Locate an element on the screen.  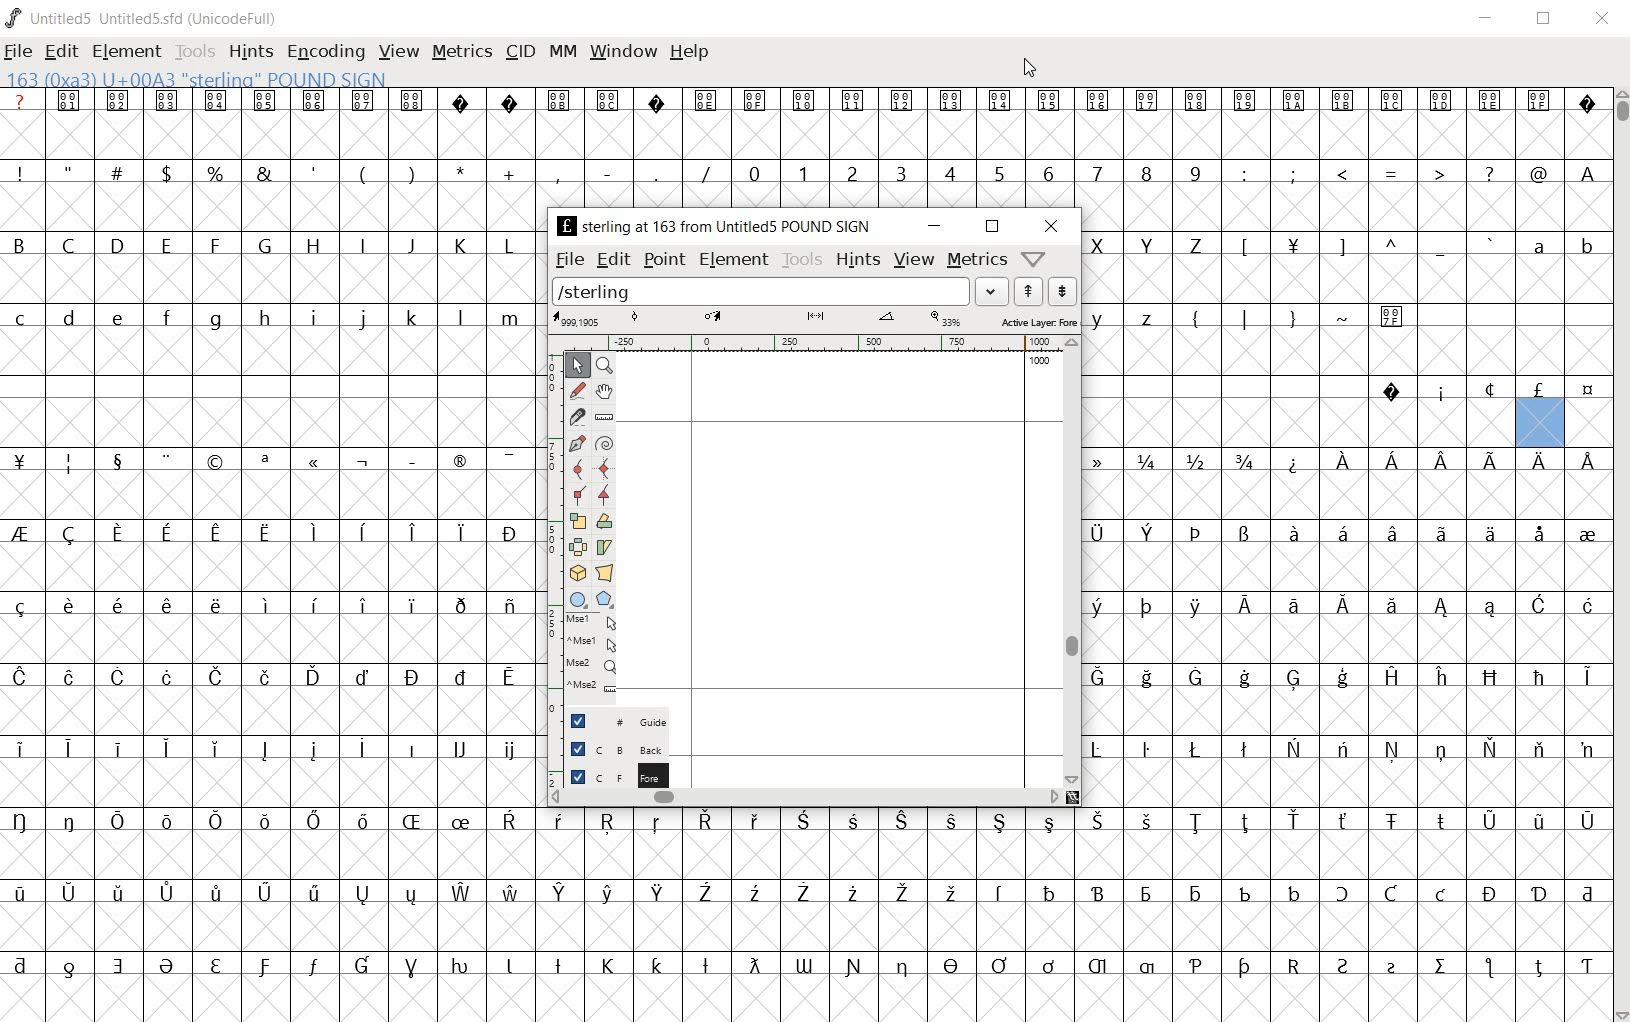
Symbol is located at coordinates (1146, 678).